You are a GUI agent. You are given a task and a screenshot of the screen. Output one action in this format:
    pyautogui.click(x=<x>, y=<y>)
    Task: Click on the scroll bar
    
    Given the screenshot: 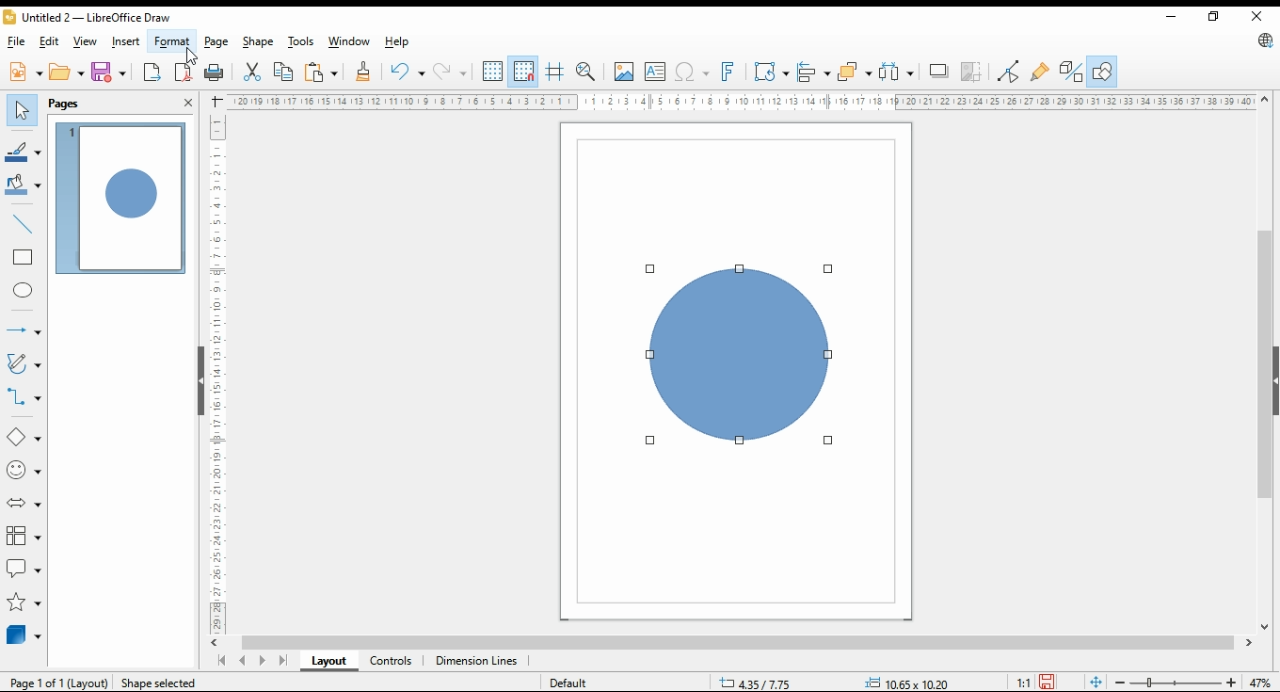 What is the action you would take?
    pyautogui.click(x=727, y=643)
    